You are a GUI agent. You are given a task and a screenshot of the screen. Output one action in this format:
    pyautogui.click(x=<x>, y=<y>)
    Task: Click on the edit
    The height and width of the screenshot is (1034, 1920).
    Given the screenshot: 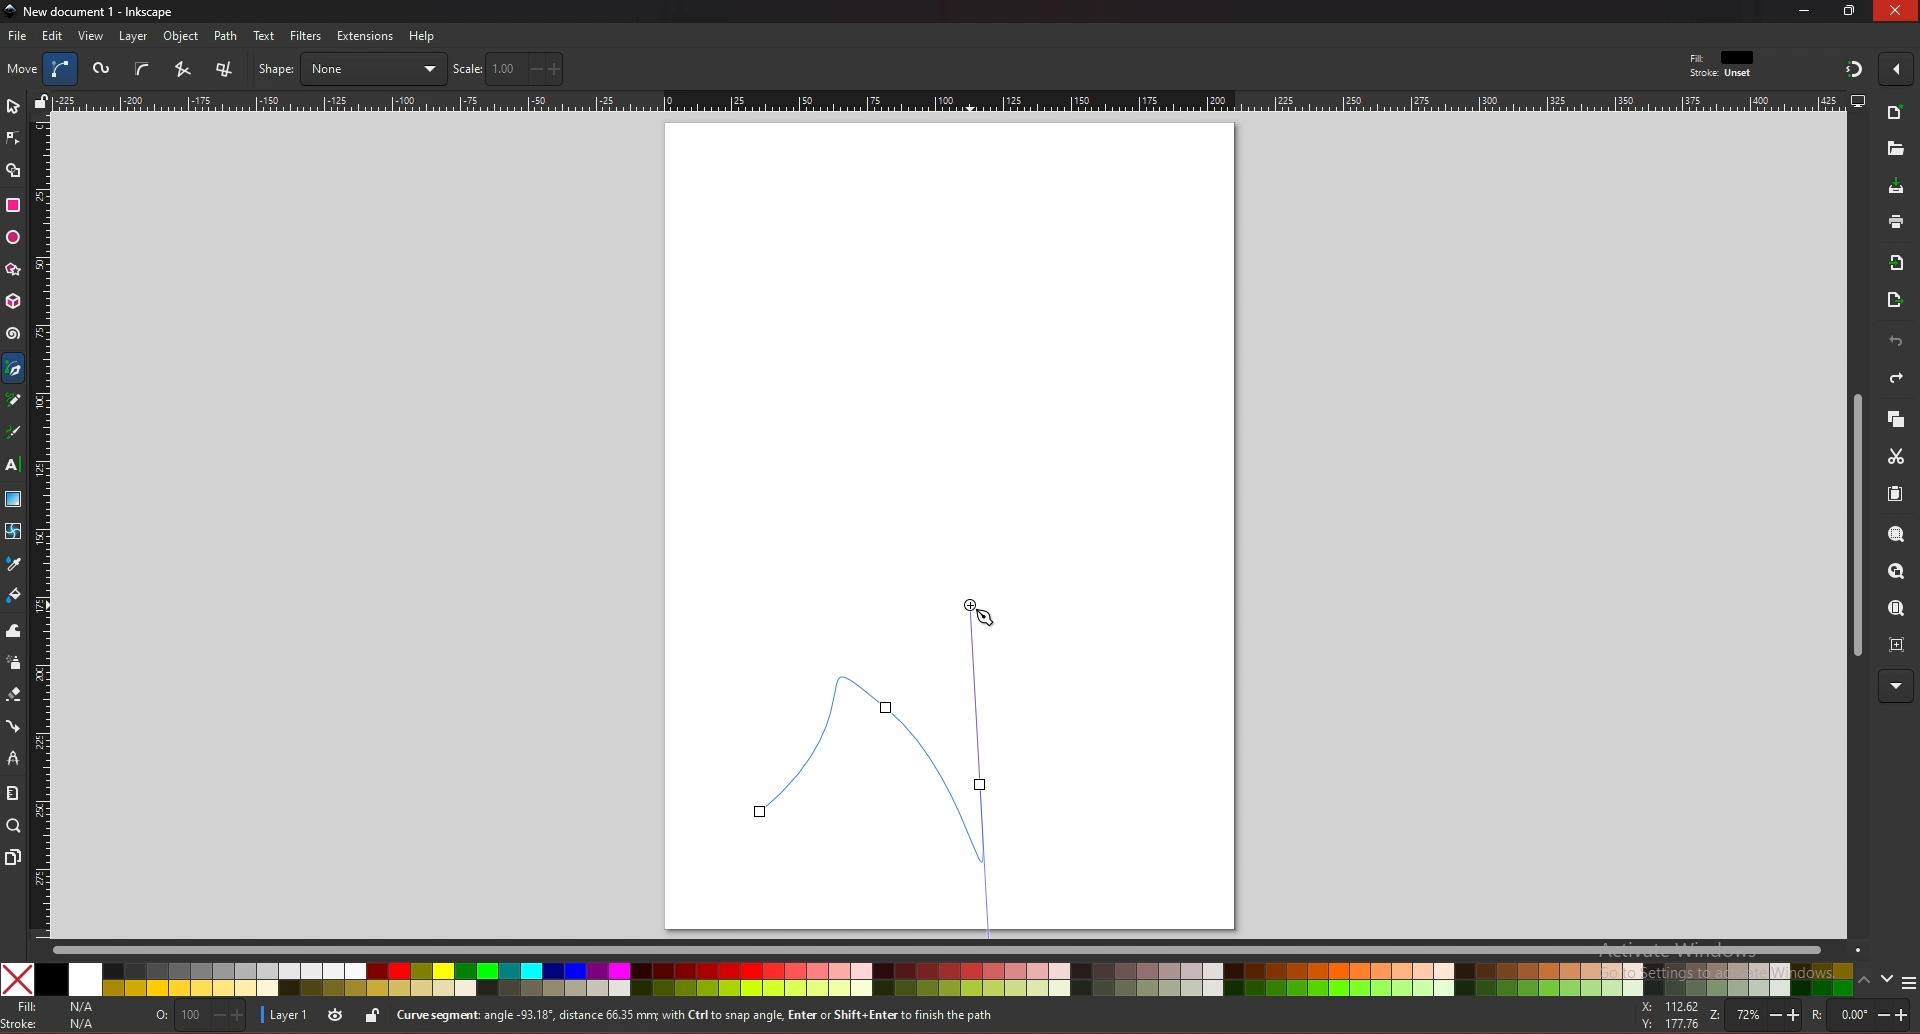 What is the action you would take?
    pyautogui.click(x=54, y=35)
    